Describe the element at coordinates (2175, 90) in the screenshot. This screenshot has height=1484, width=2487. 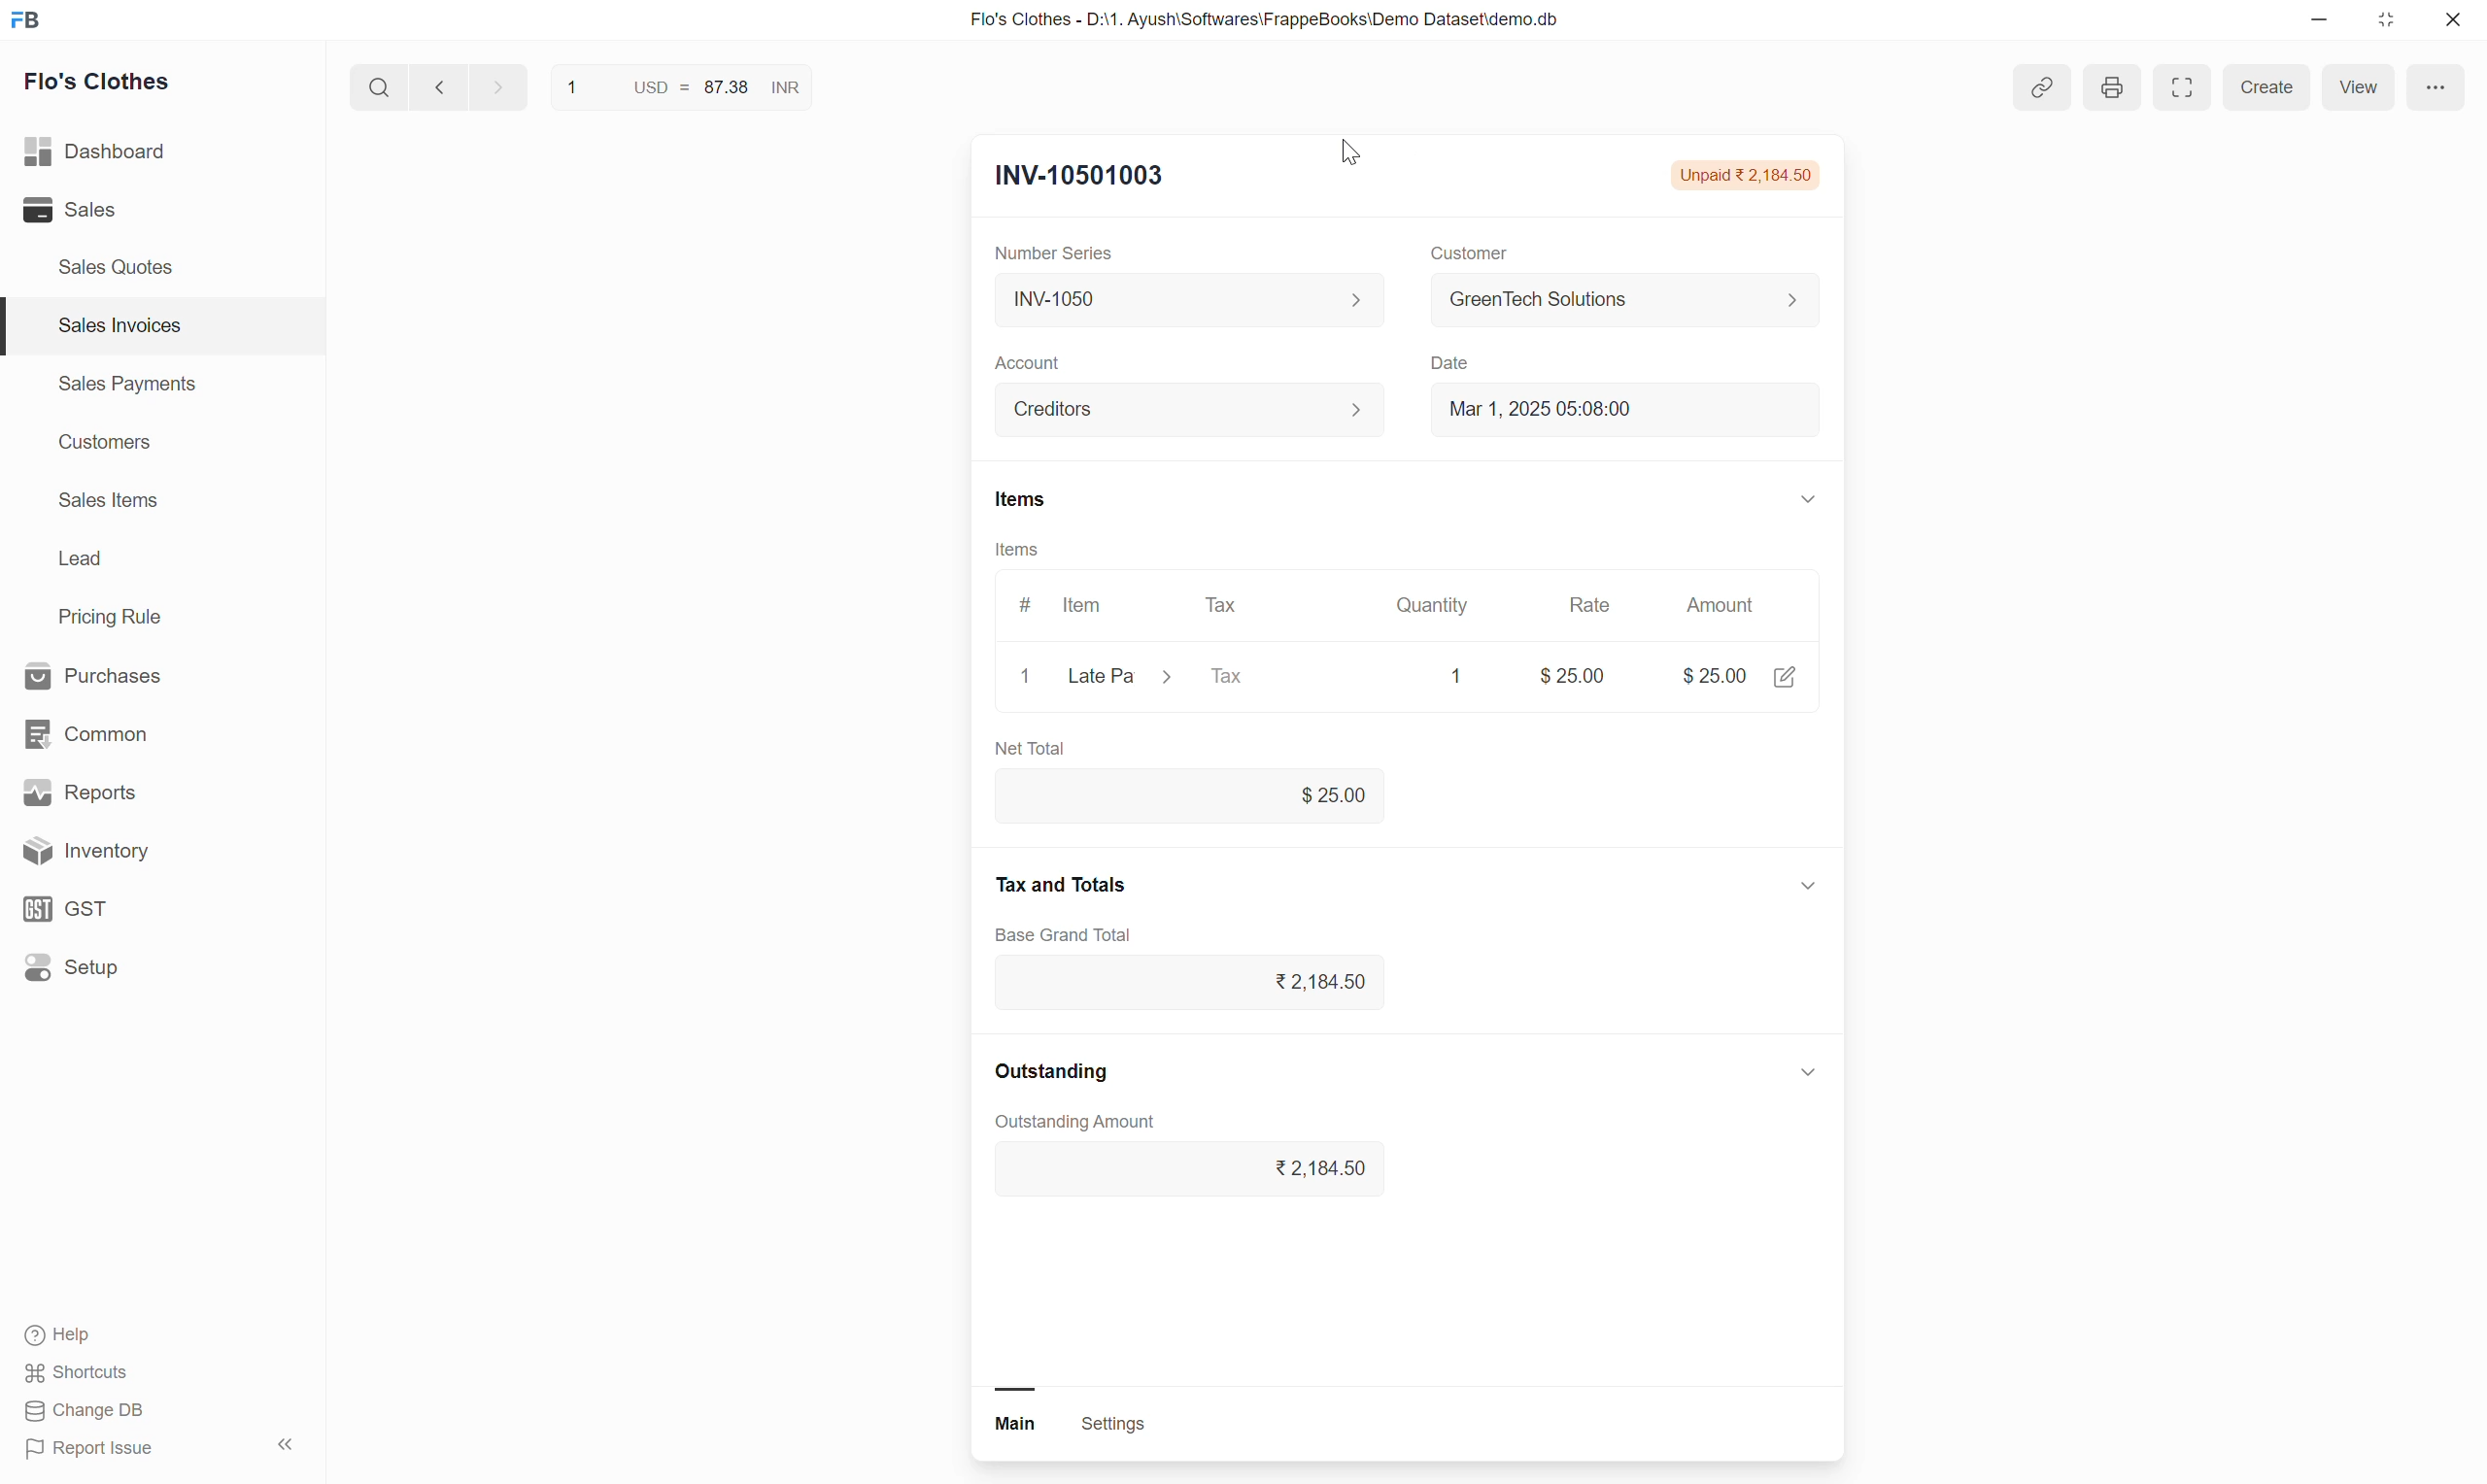
I see `full screen` at that location.